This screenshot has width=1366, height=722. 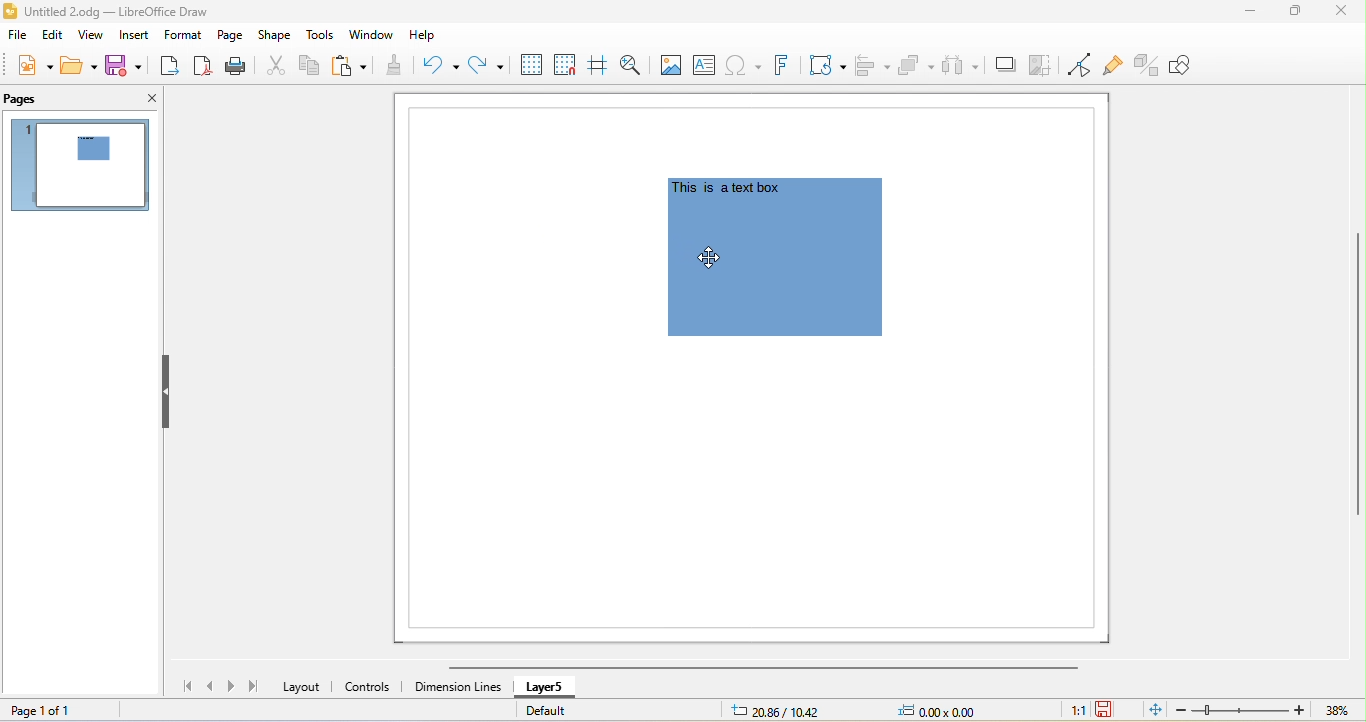 What do you see at coordinates (943, 710) in the screenshot?
I see `0.00x0.00` at bounding box center [943, 710].